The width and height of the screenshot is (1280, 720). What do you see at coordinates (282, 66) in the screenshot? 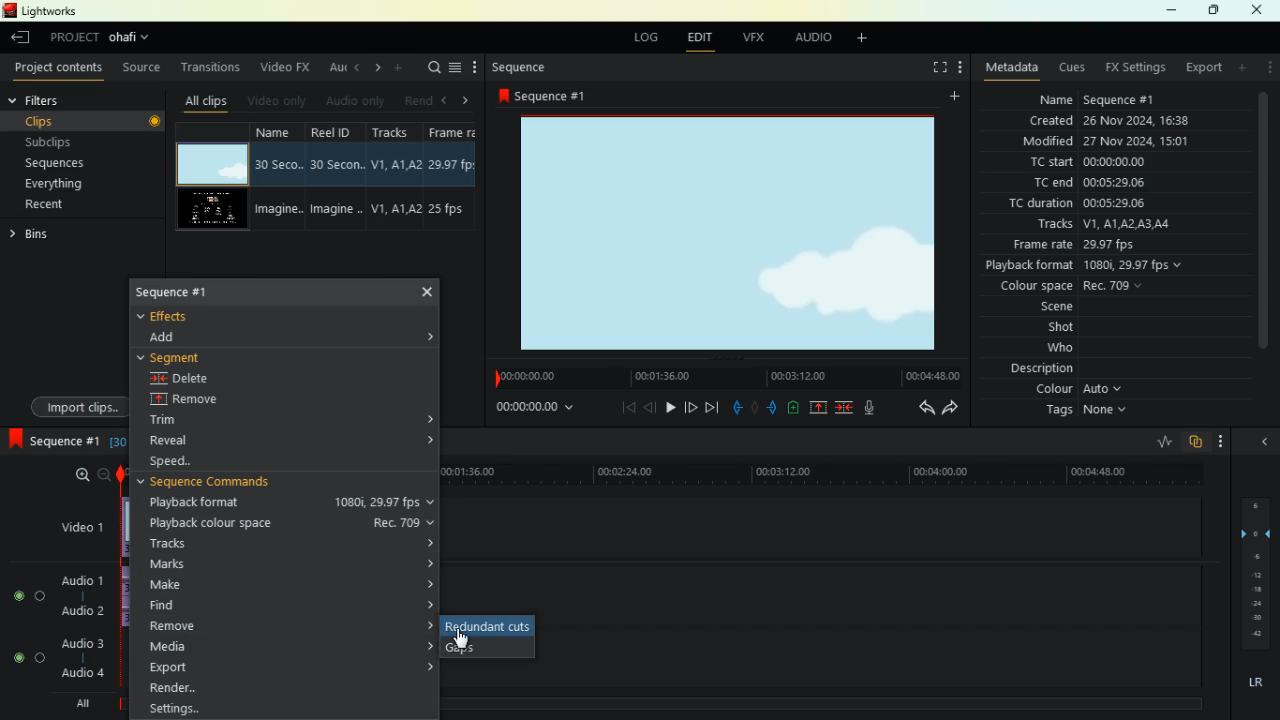
I see `video fx` at bounding box center [282, 66].